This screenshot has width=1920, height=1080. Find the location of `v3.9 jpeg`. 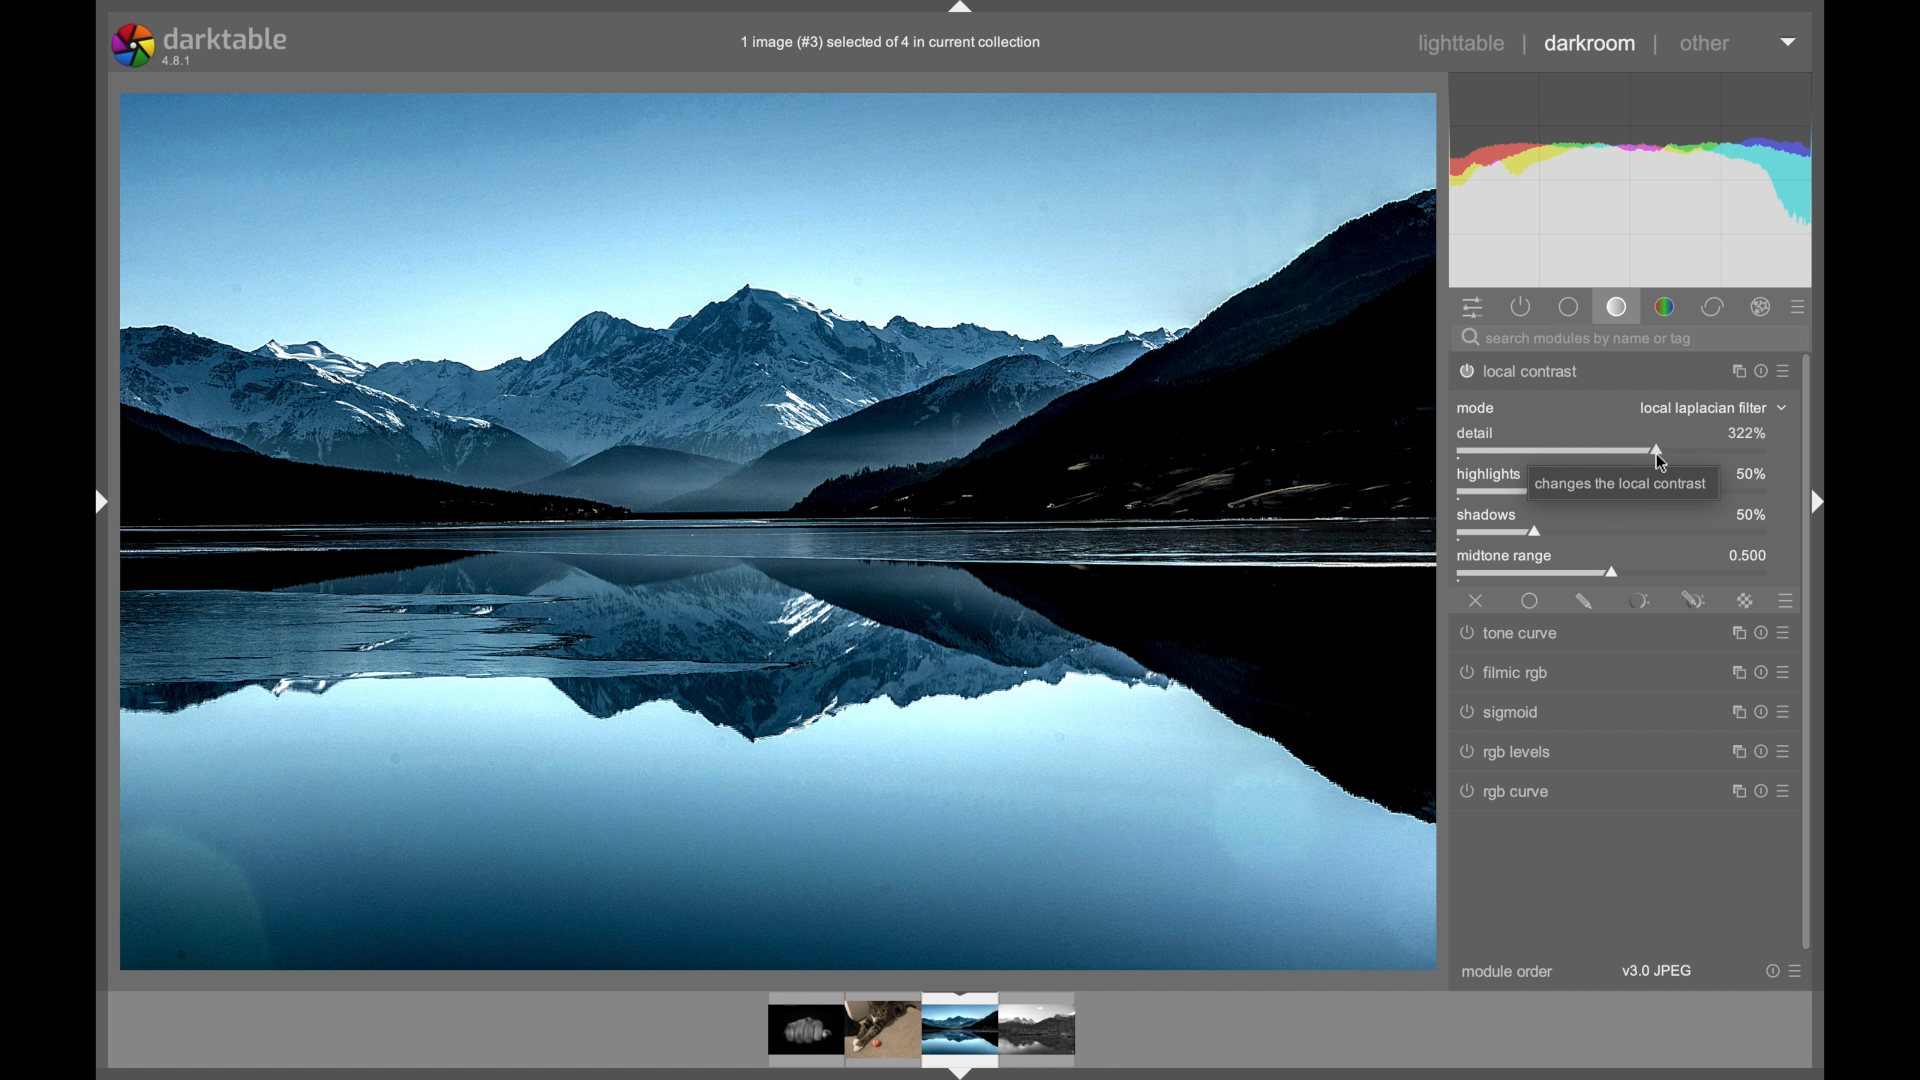

v3.9 jpeg is located at coordinates (1658, 971).